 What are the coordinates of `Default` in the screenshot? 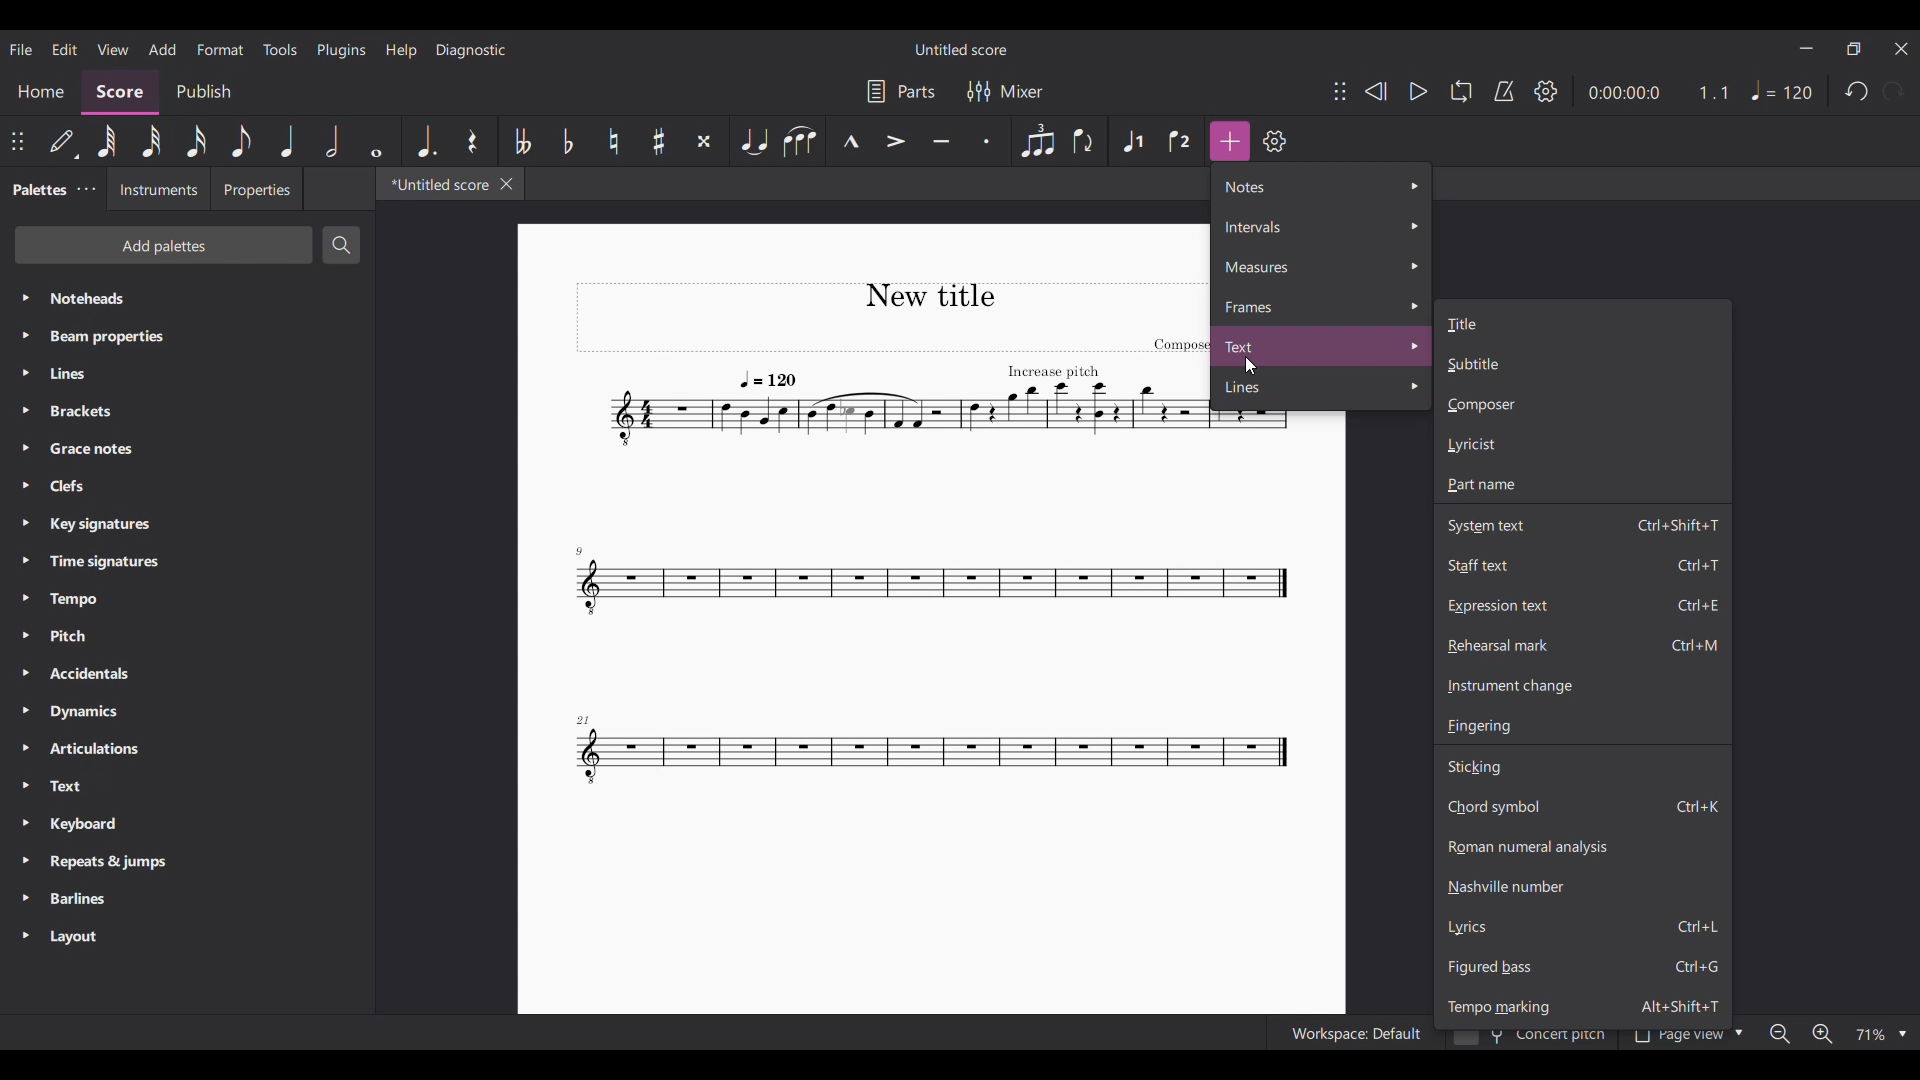 It's located at (62, 141).